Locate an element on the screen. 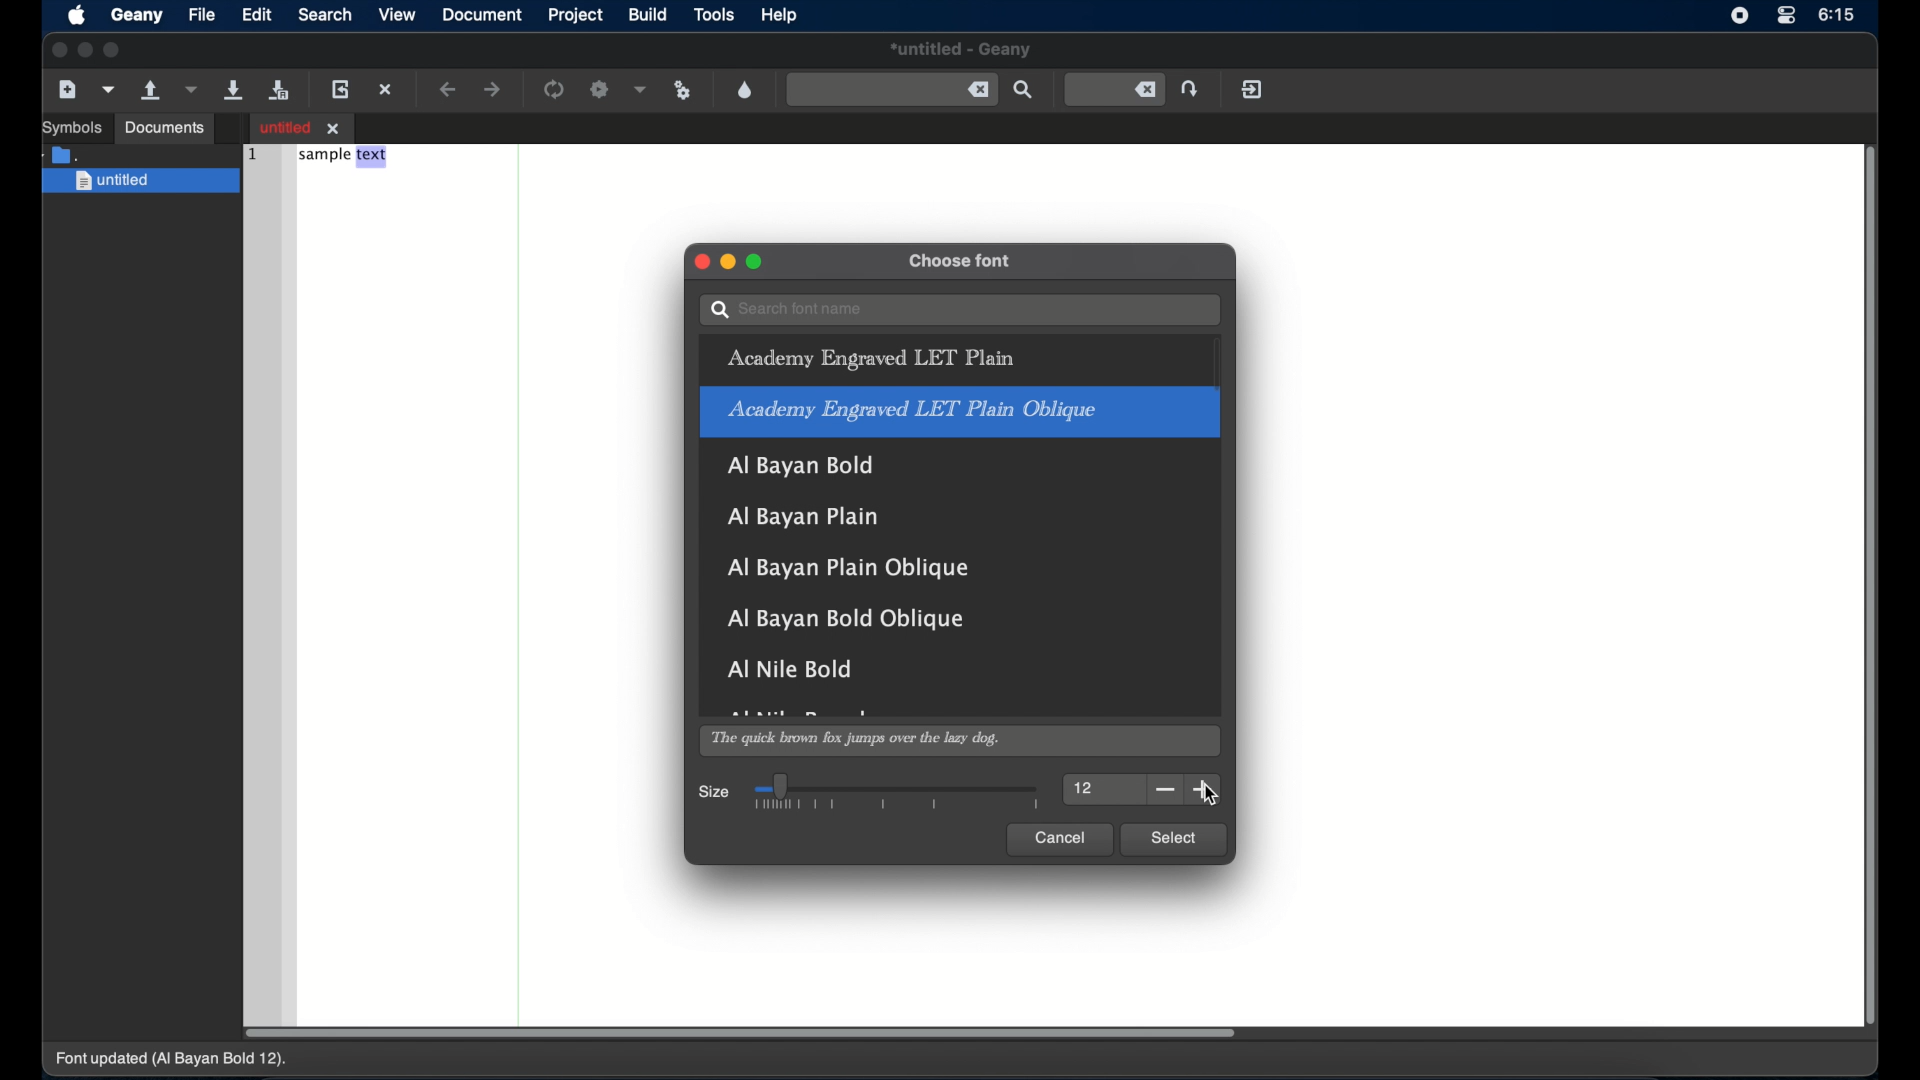  untitled is located at coordinates (961, 51).